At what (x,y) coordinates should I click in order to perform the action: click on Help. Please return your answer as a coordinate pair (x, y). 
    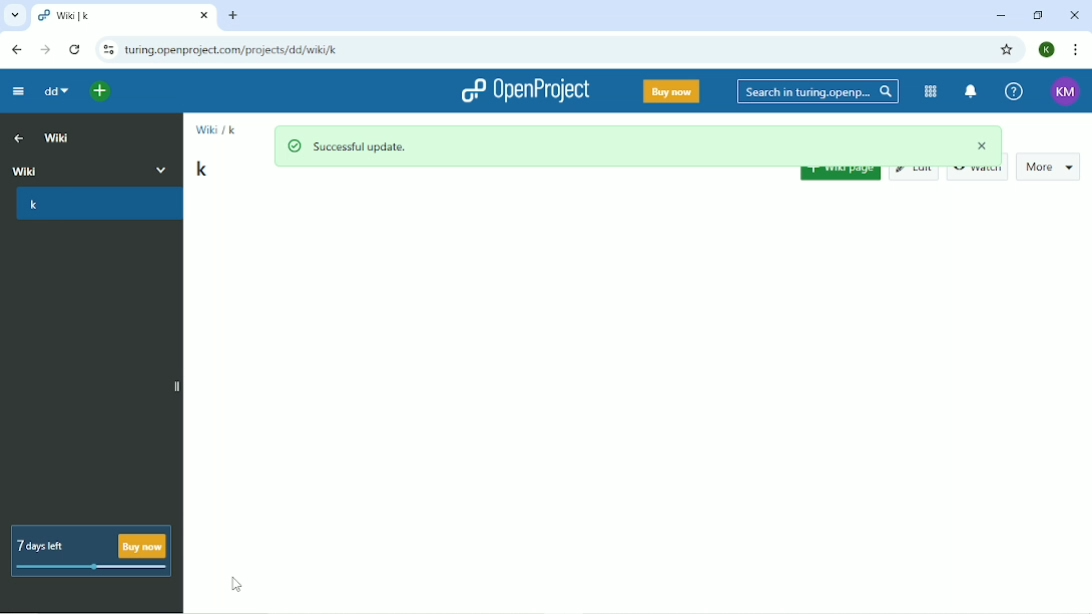
    Looking at the image, I should click on (1012, 90).